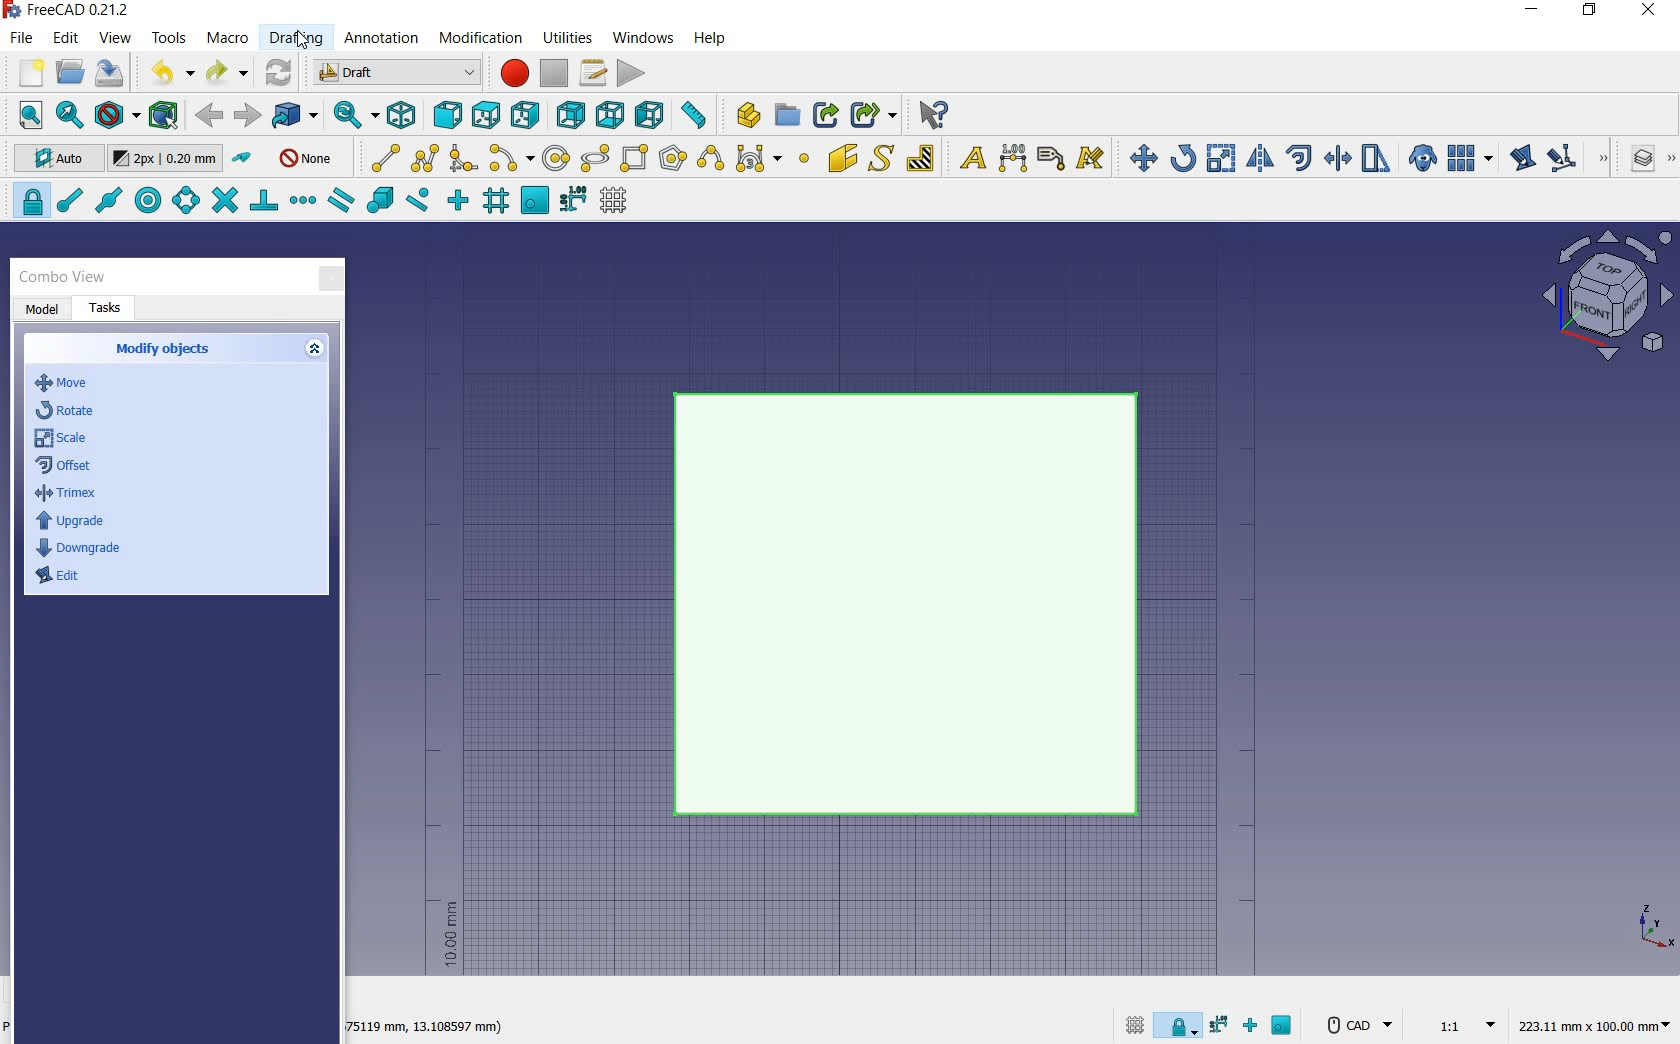 The width and height of the screenshot is (1680, 1044). What do you see at coordinates (73, 384) in the screenshot?
I see `move` at bounding box center [73, 384].